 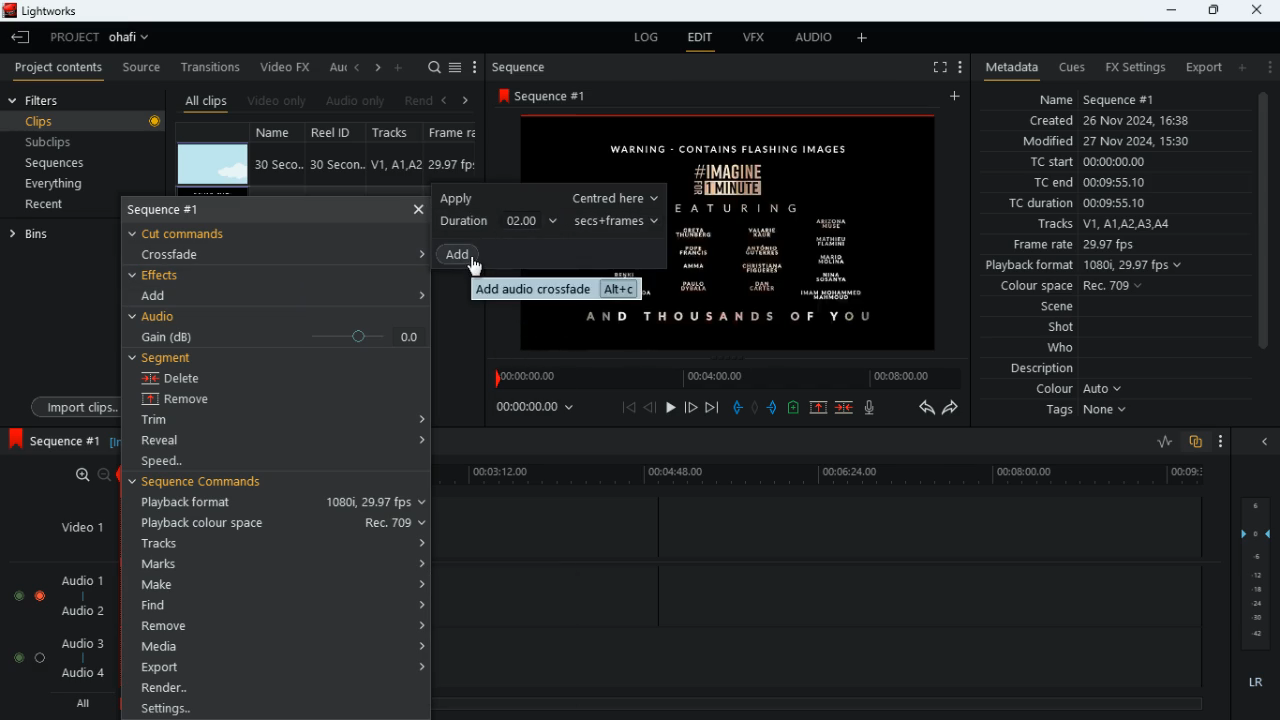 What do you see at coordinates (1043, 369) in the screenshot?
I see `description` at bounding box center [1043, 369].